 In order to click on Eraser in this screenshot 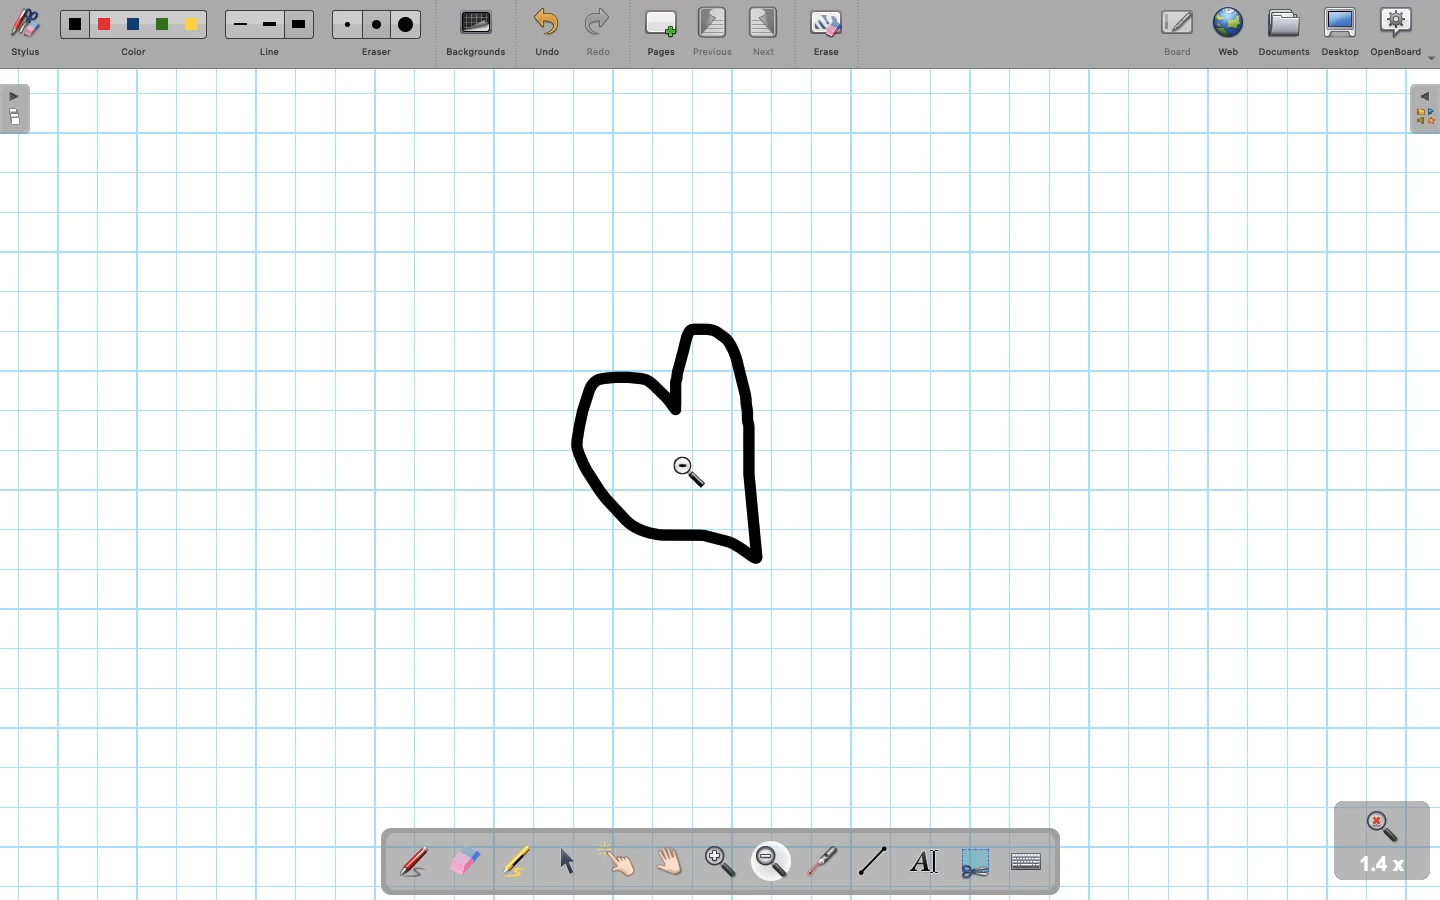, I will do `click(377, 32)`.